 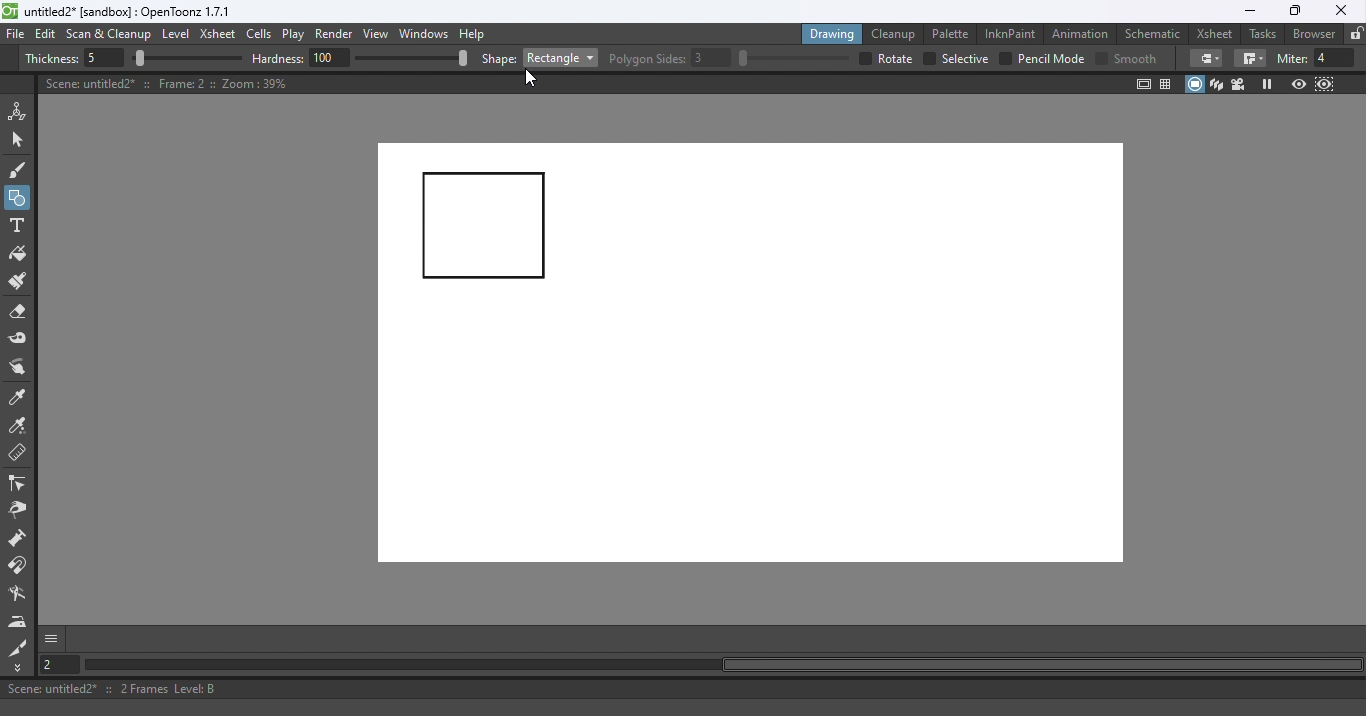 What do you see at coordinates (18, 485) in the screenshot?
I see `Control point editor tool` at bounding box center [18, 485].